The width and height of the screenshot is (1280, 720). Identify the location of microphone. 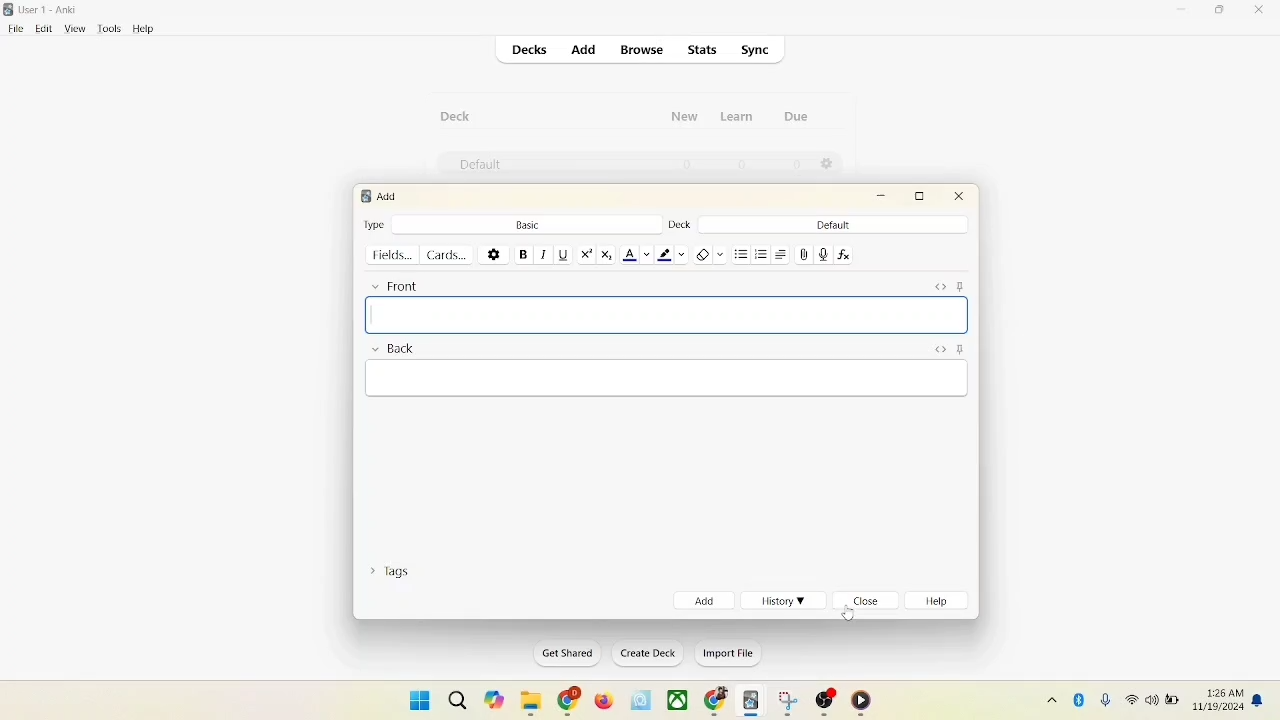
(1102, 698).